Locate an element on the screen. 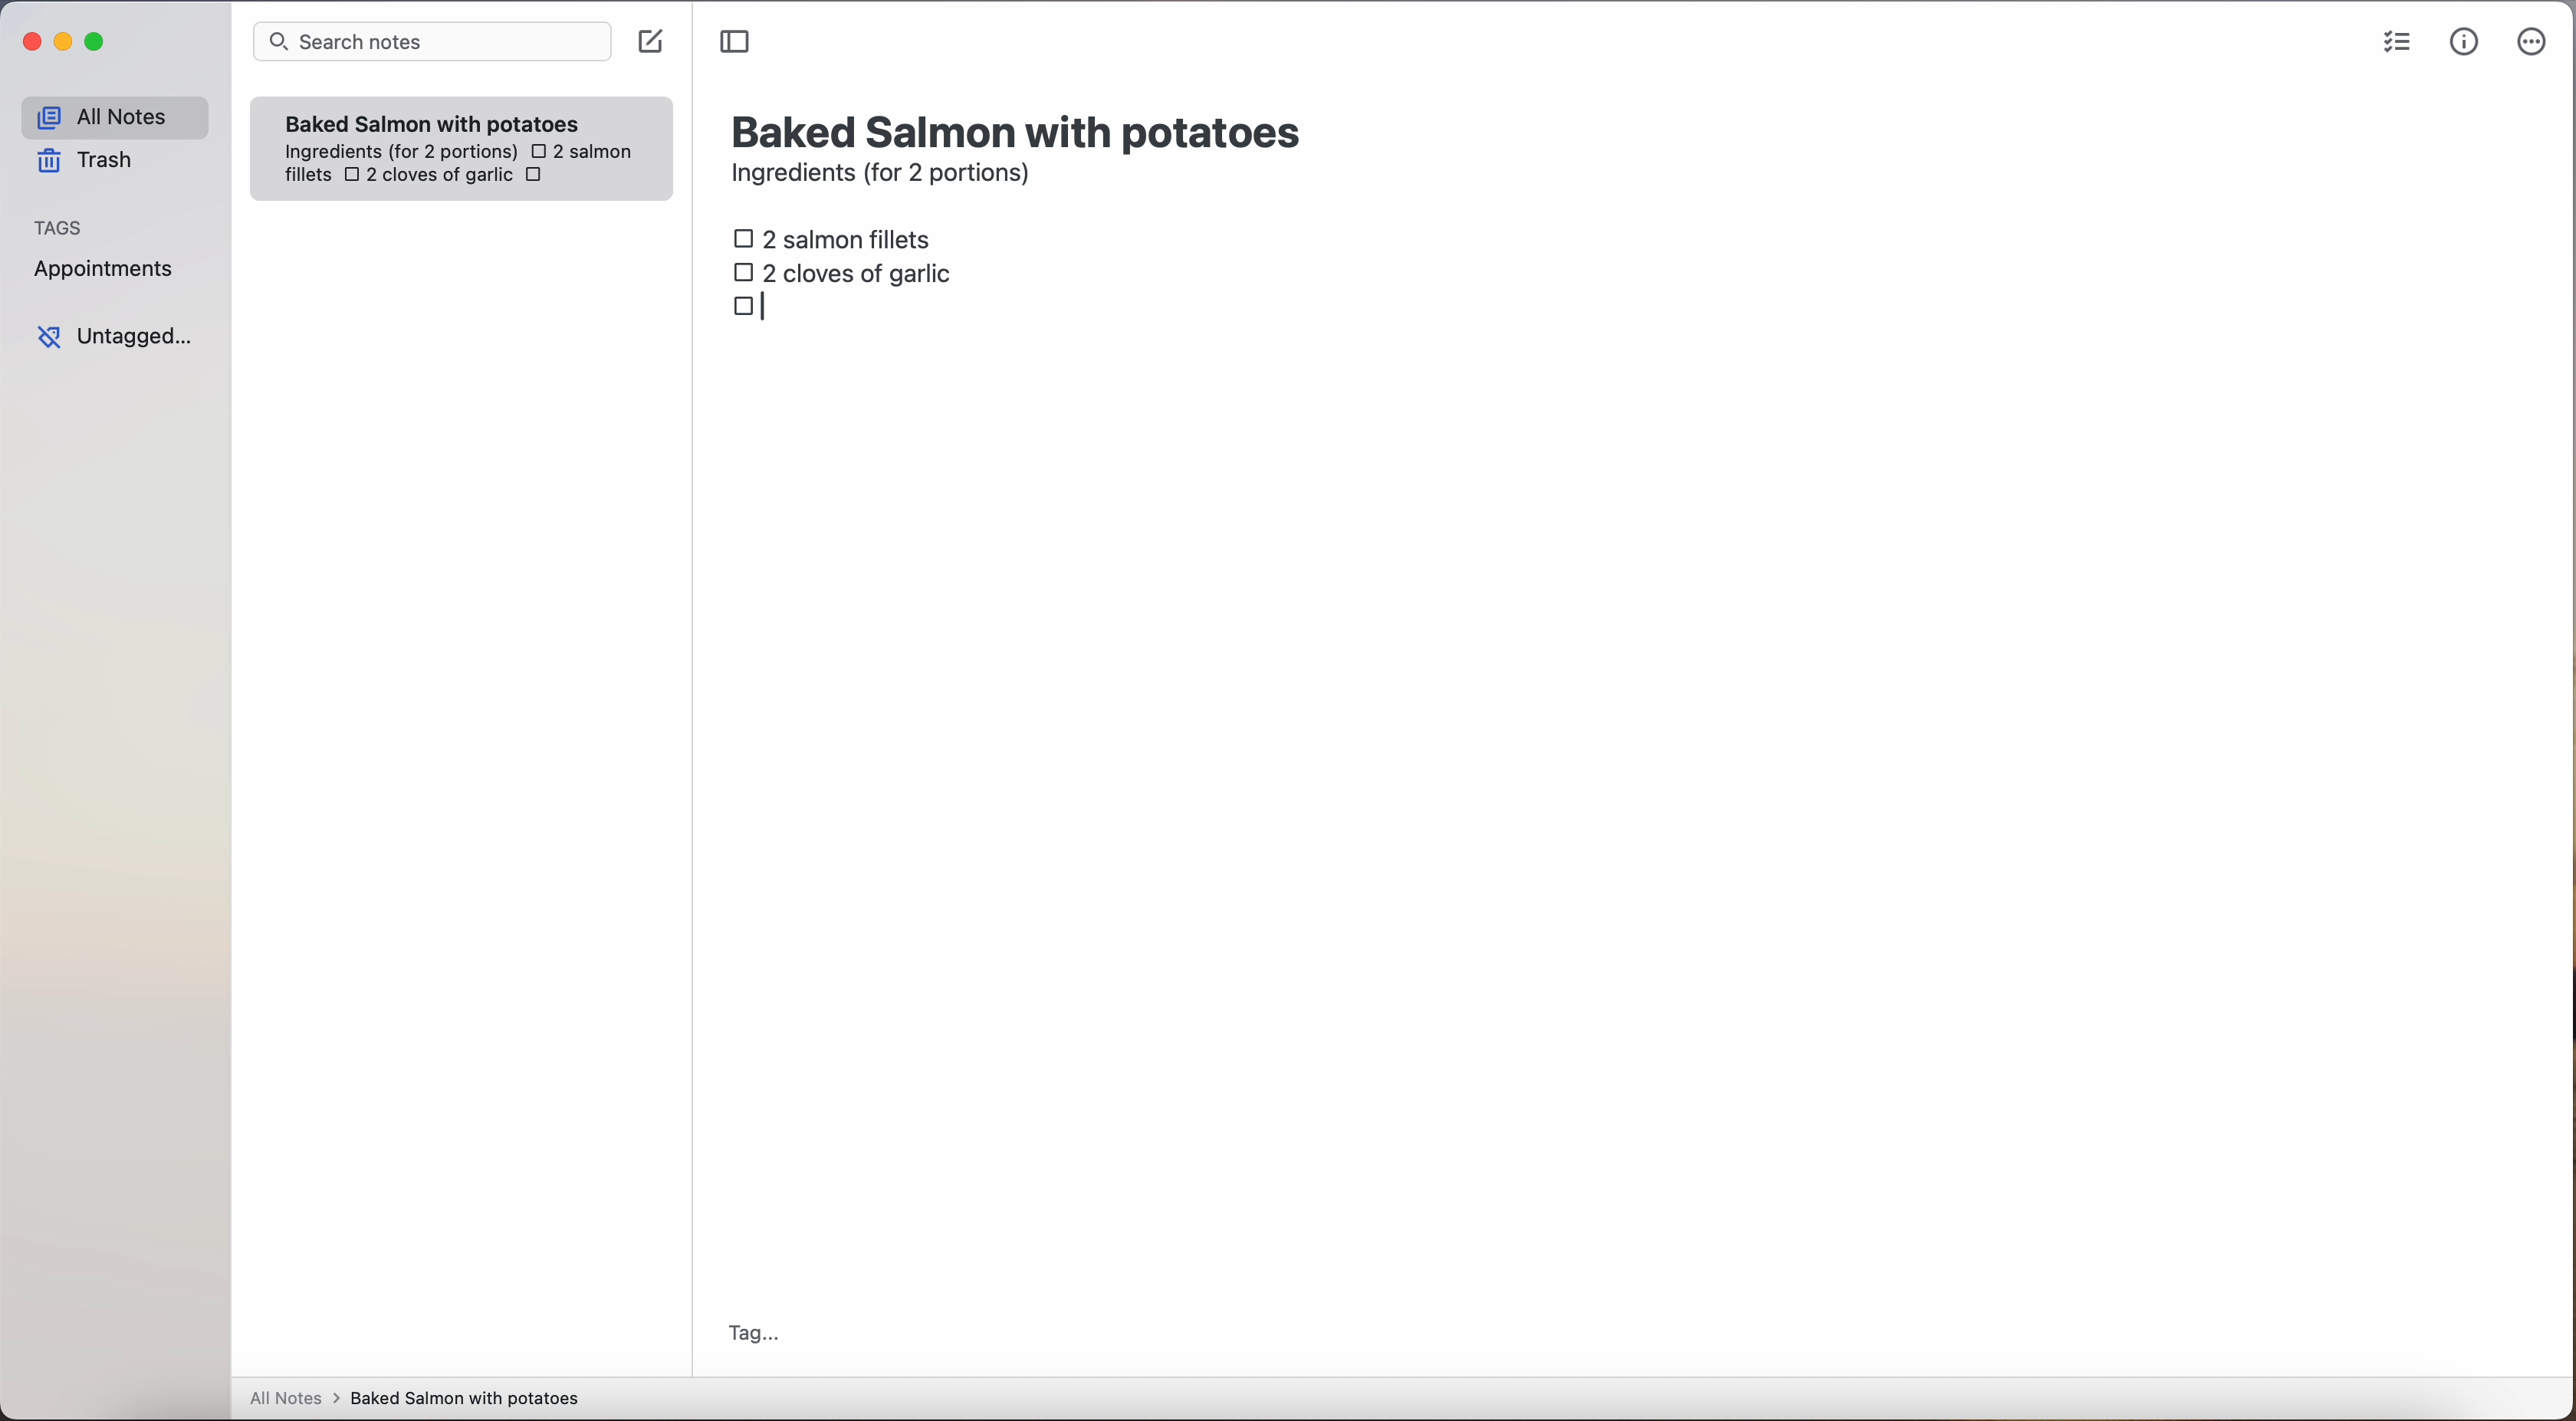 Image resolution: width=2576 pixels, height=1421 pixels. metrics is located at coordinates (2465, 41).